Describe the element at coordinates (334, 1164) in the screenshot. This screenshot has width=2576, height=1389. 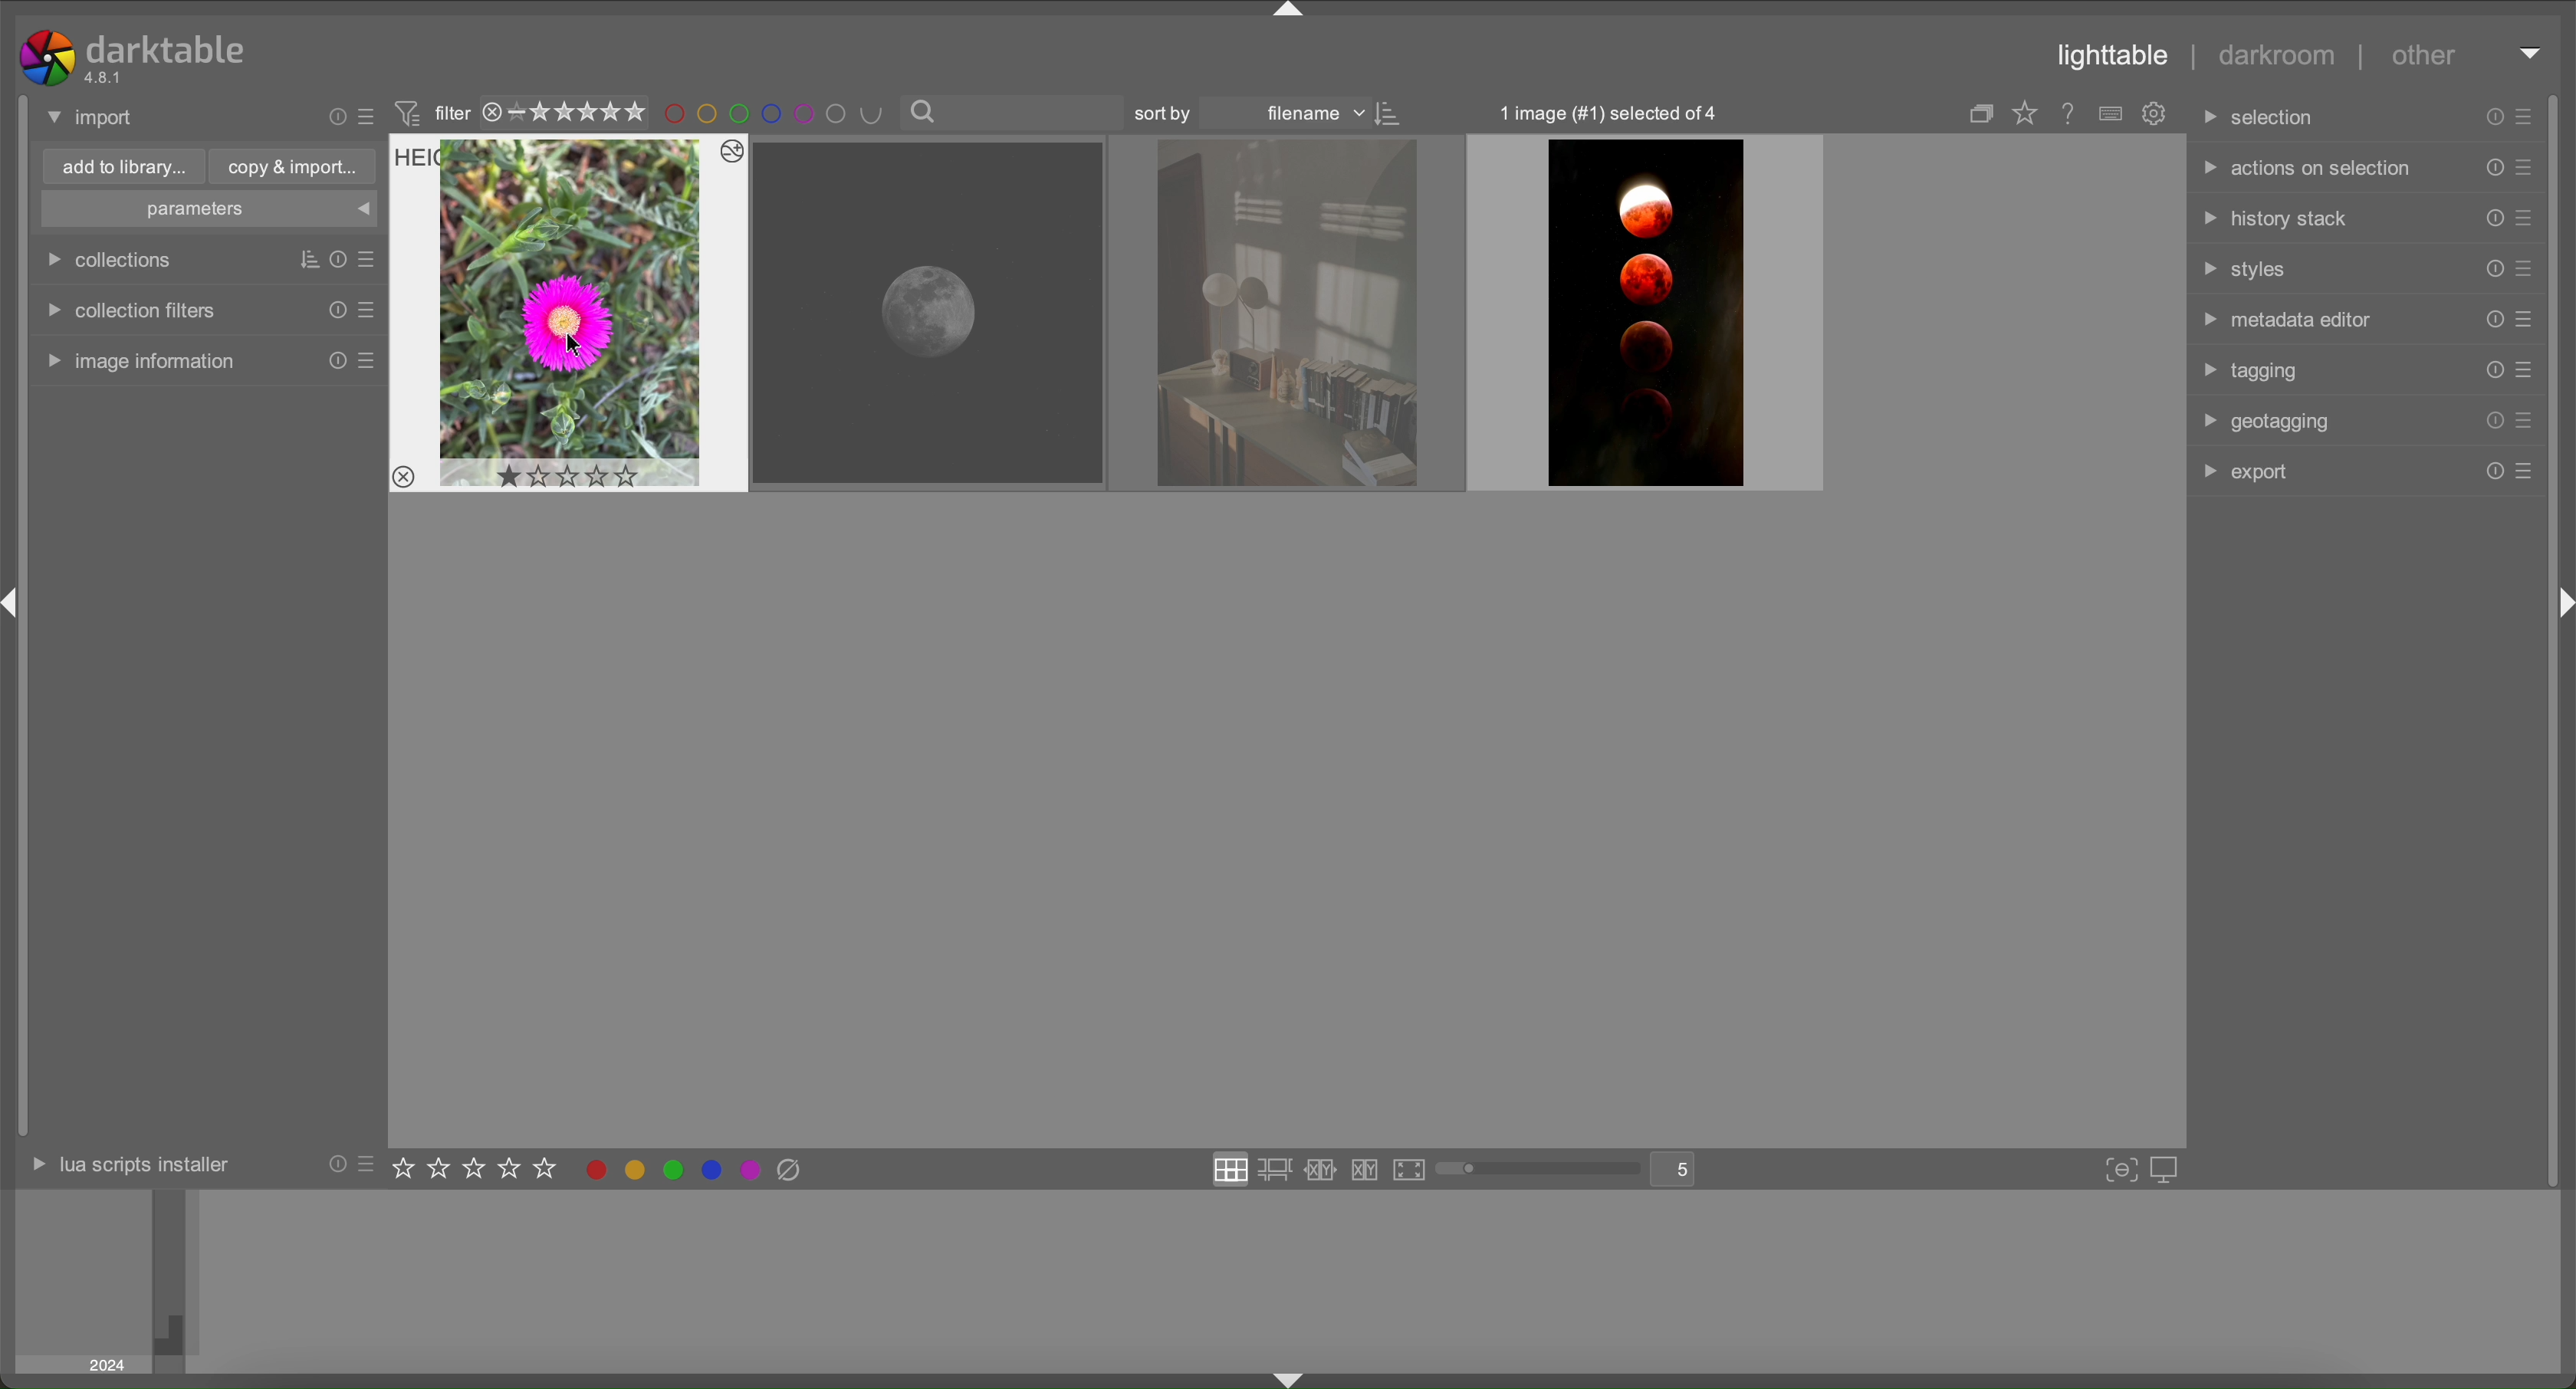
I see `reset presets` at that location.